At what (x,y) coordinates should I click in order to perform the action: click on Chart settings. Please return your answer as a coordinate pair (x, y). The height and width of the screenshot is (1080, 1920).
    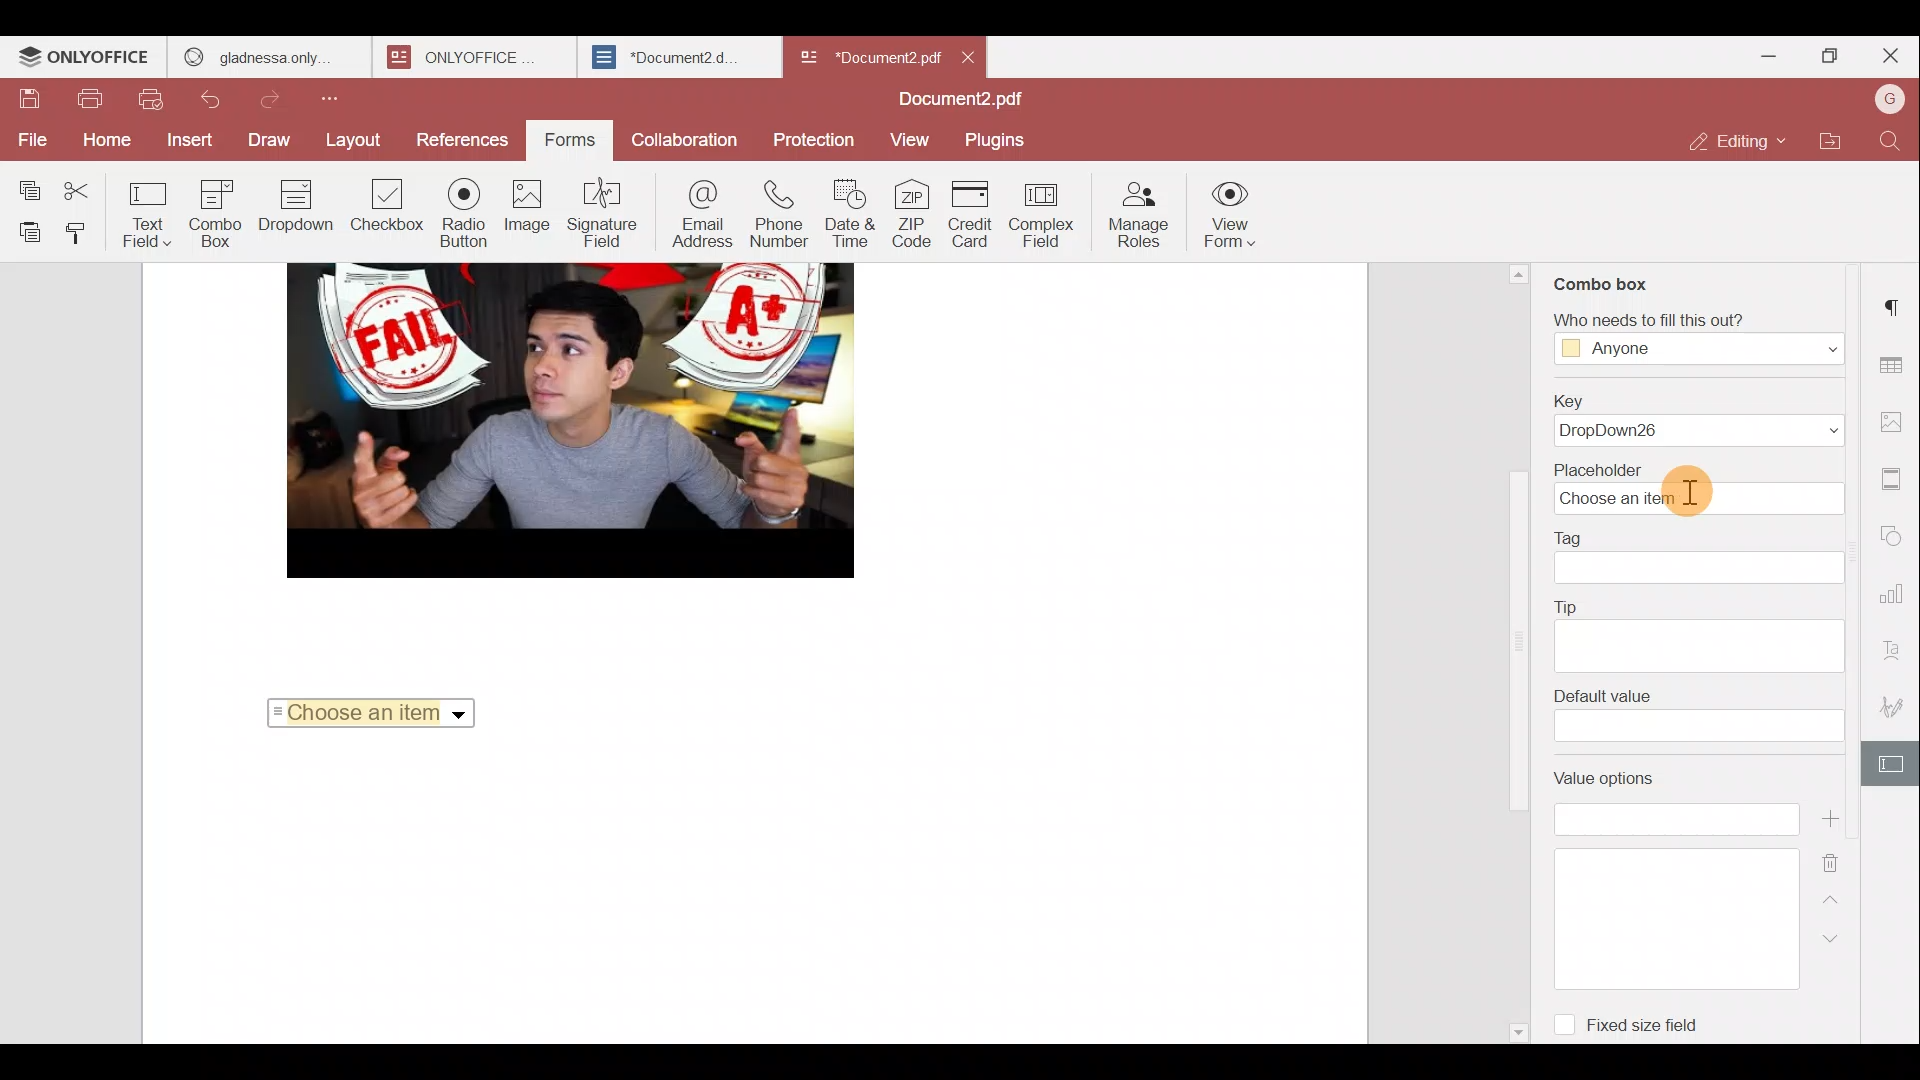
    Looking at the image, I should click on (1897, 596).